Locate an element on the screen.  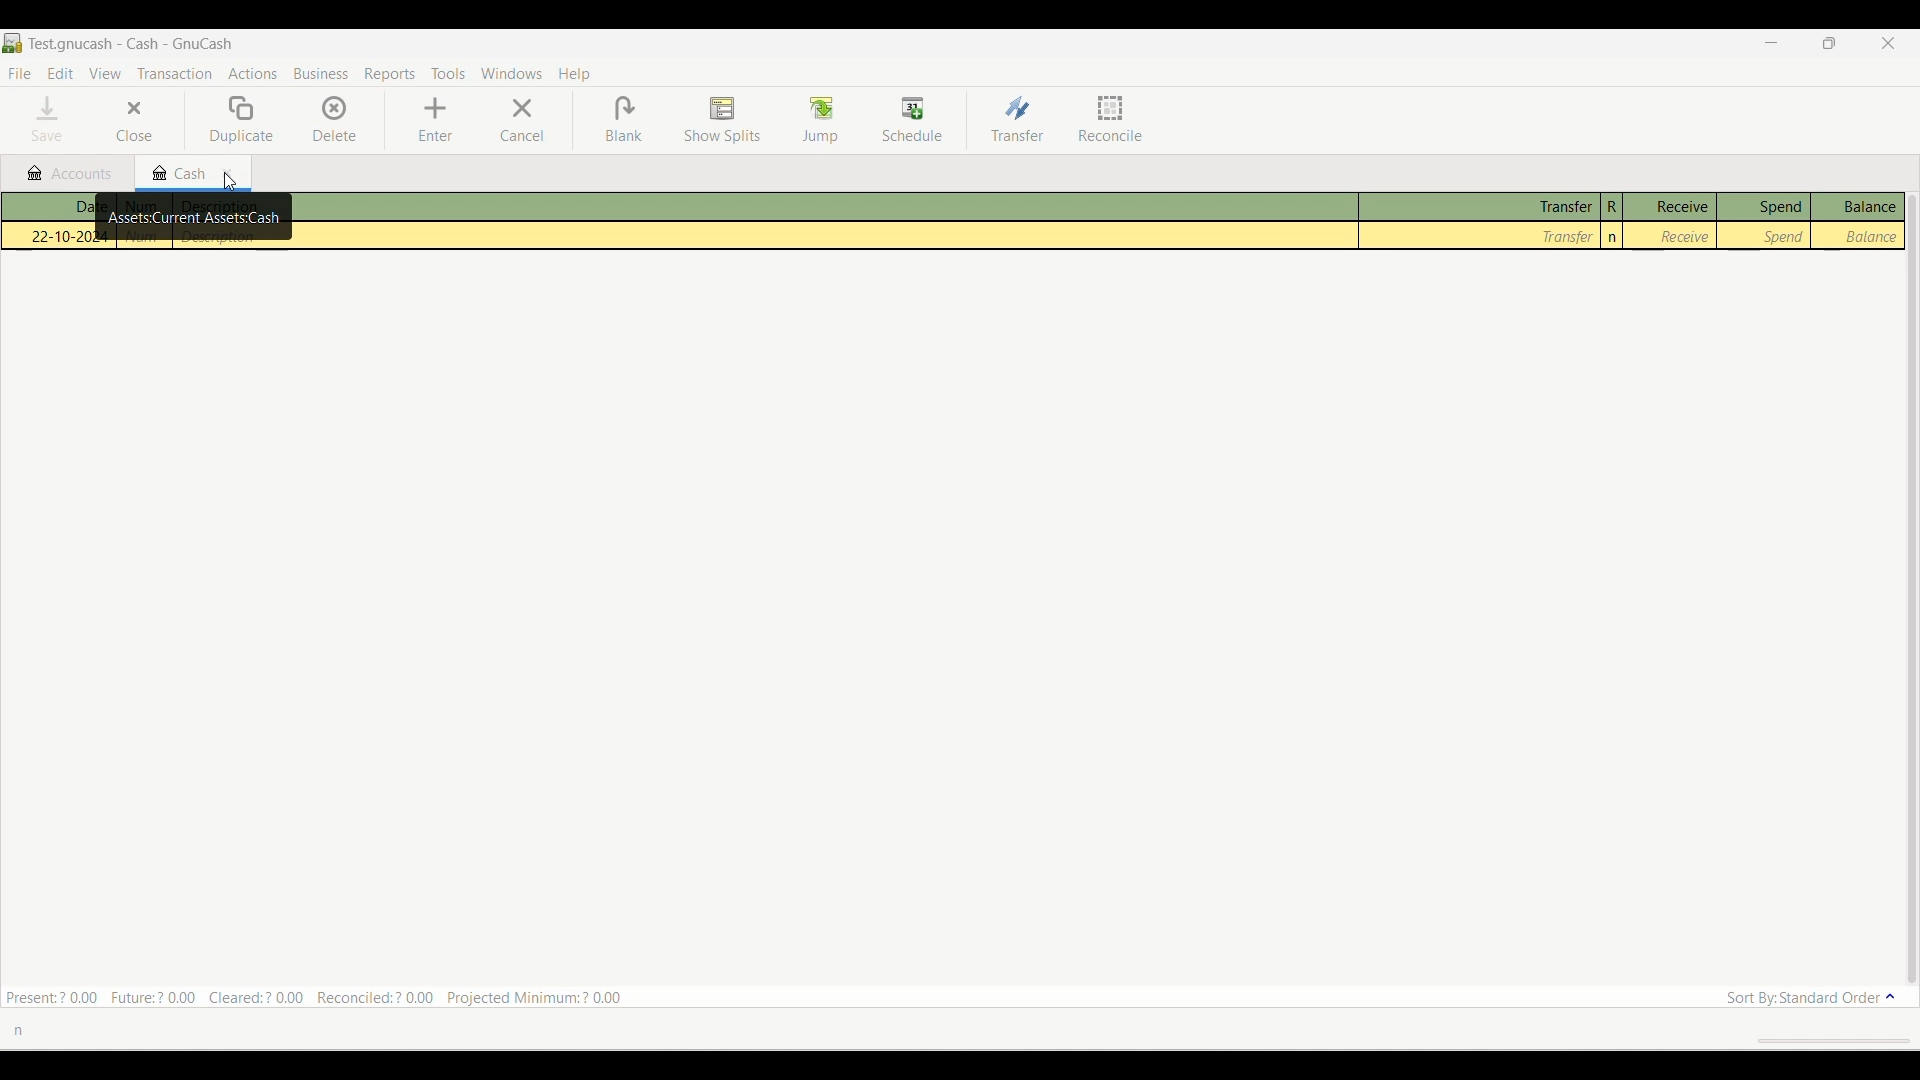
spend is located at coordinates (1767, 236).